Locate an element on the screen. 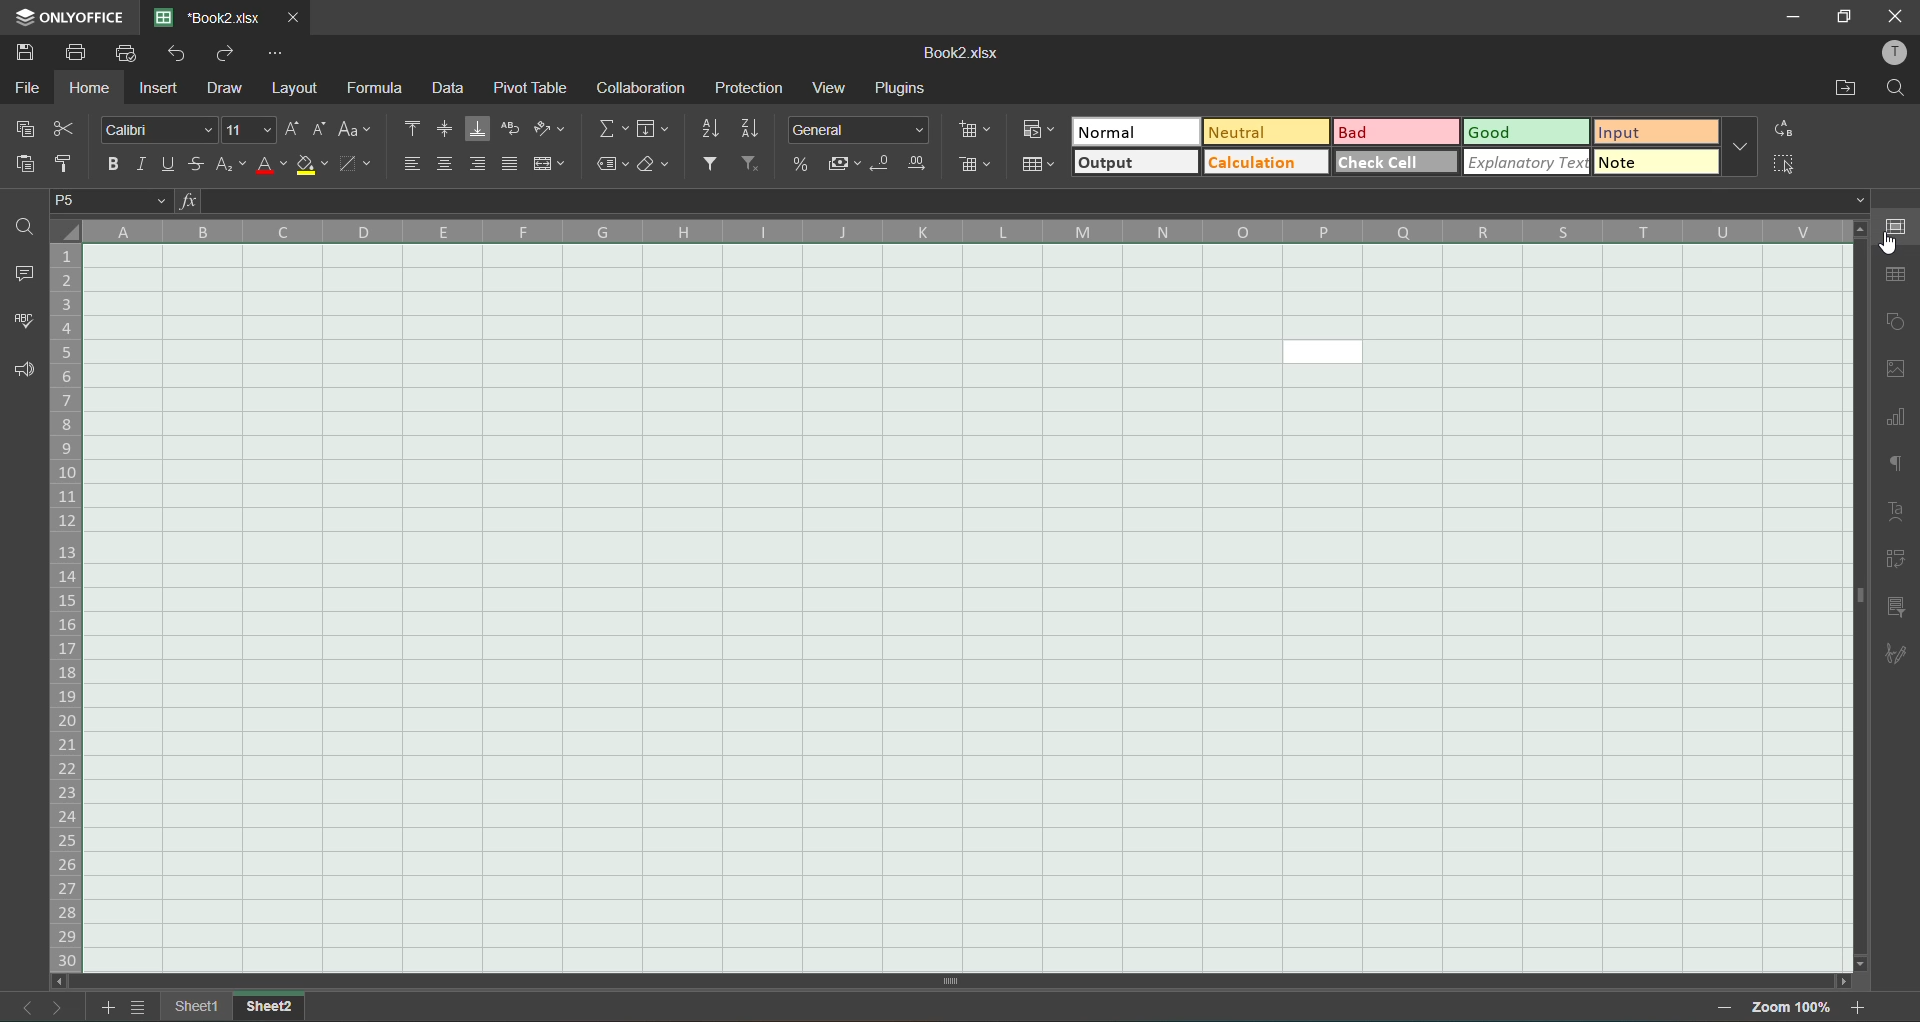 The height and width of the screenshot is (1022, 1920). formula is located at coordinates (378, 91).